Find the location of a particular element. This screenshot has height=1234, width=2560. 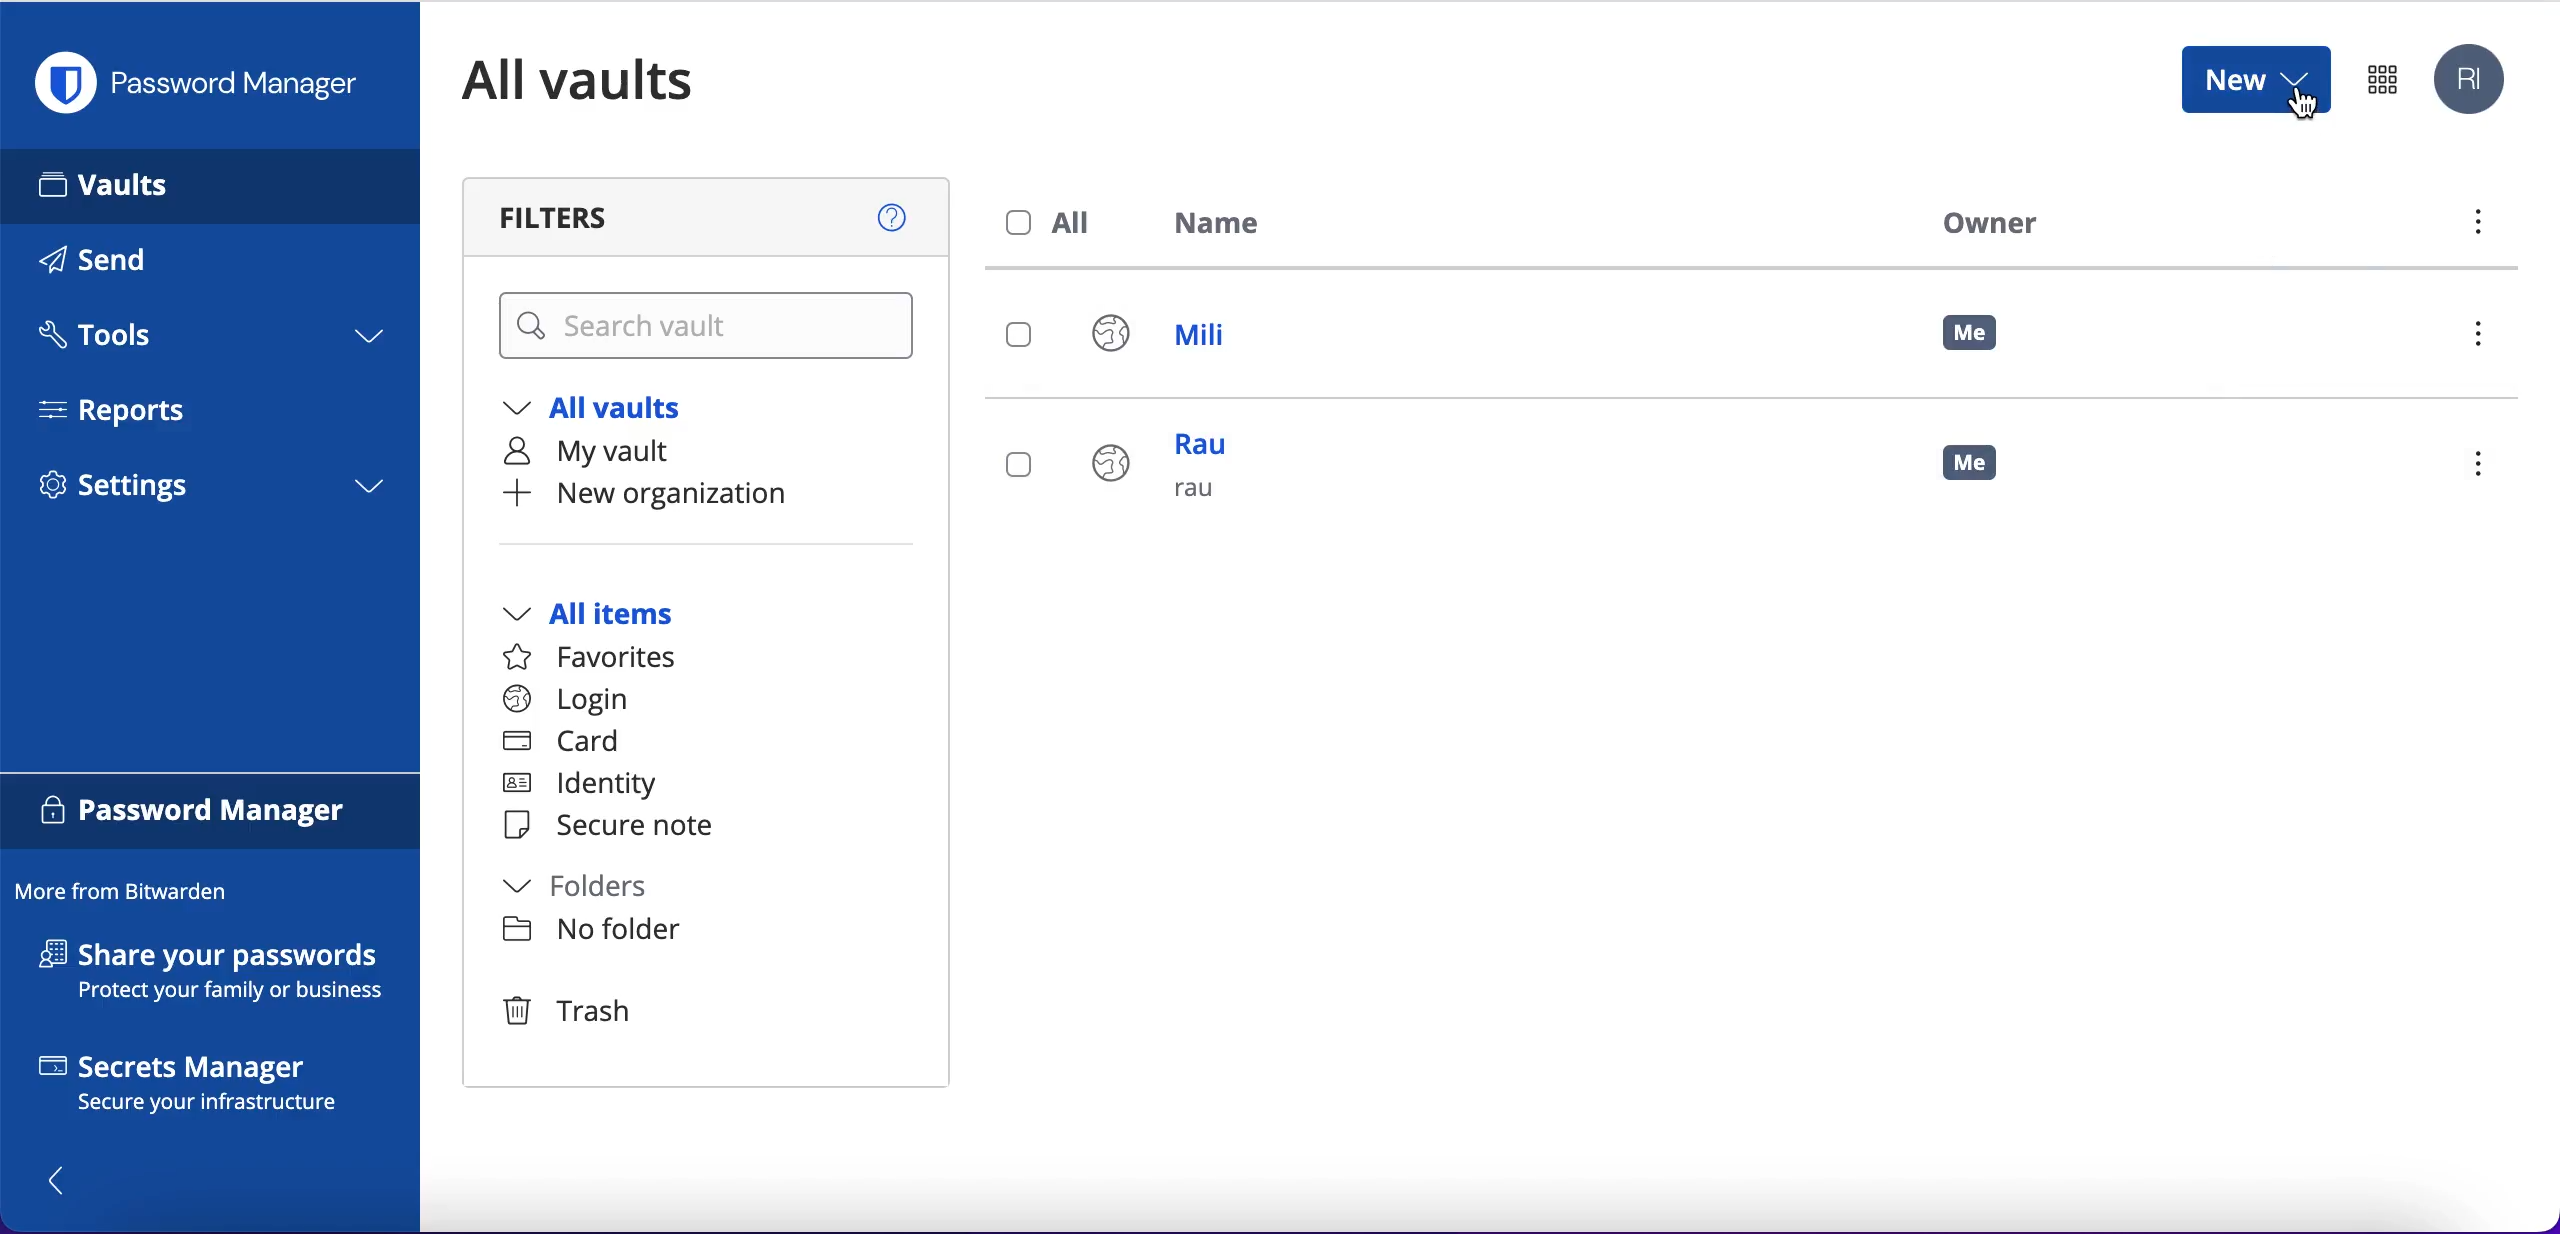

password manager is located at coordinates (211, 812).